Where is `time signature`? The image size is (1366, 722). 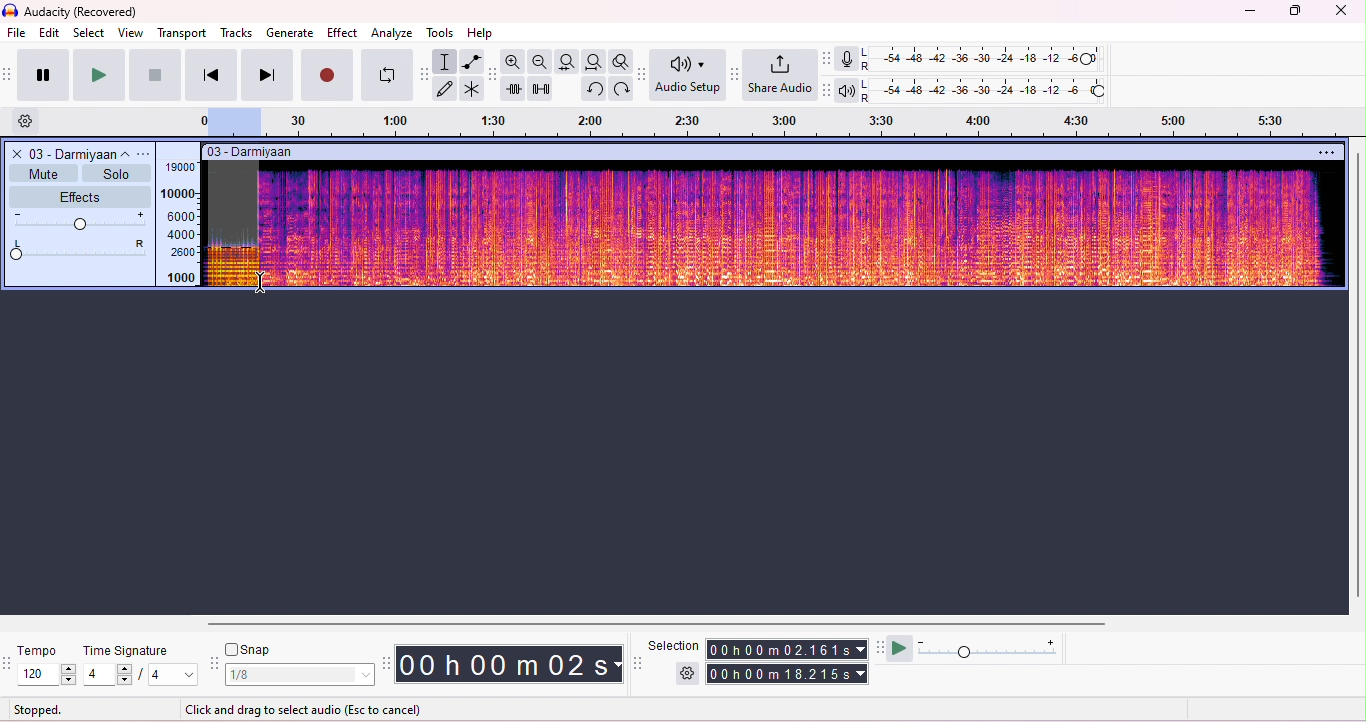
time signature is located at coordinates (124, 651).